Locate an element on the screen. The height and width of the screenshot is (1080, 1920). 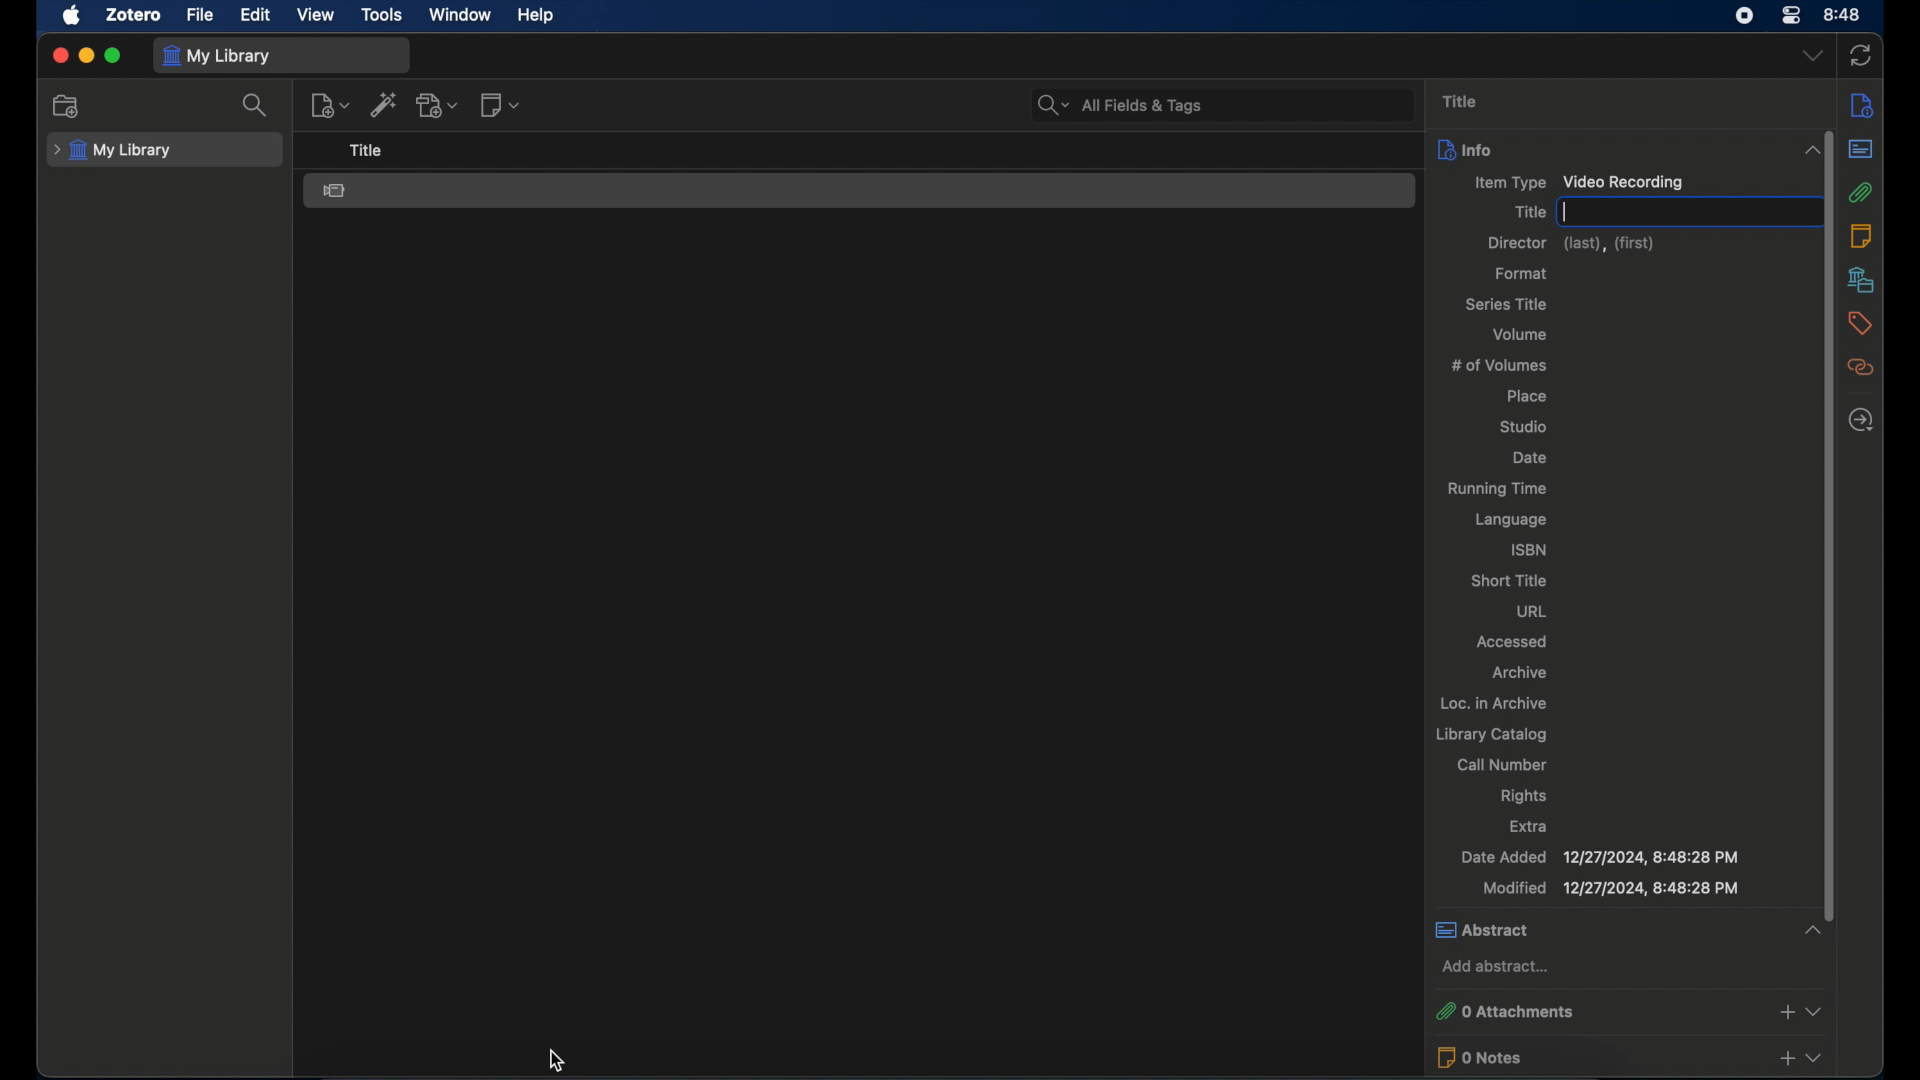
control center is located at coordinates (1792, 16).